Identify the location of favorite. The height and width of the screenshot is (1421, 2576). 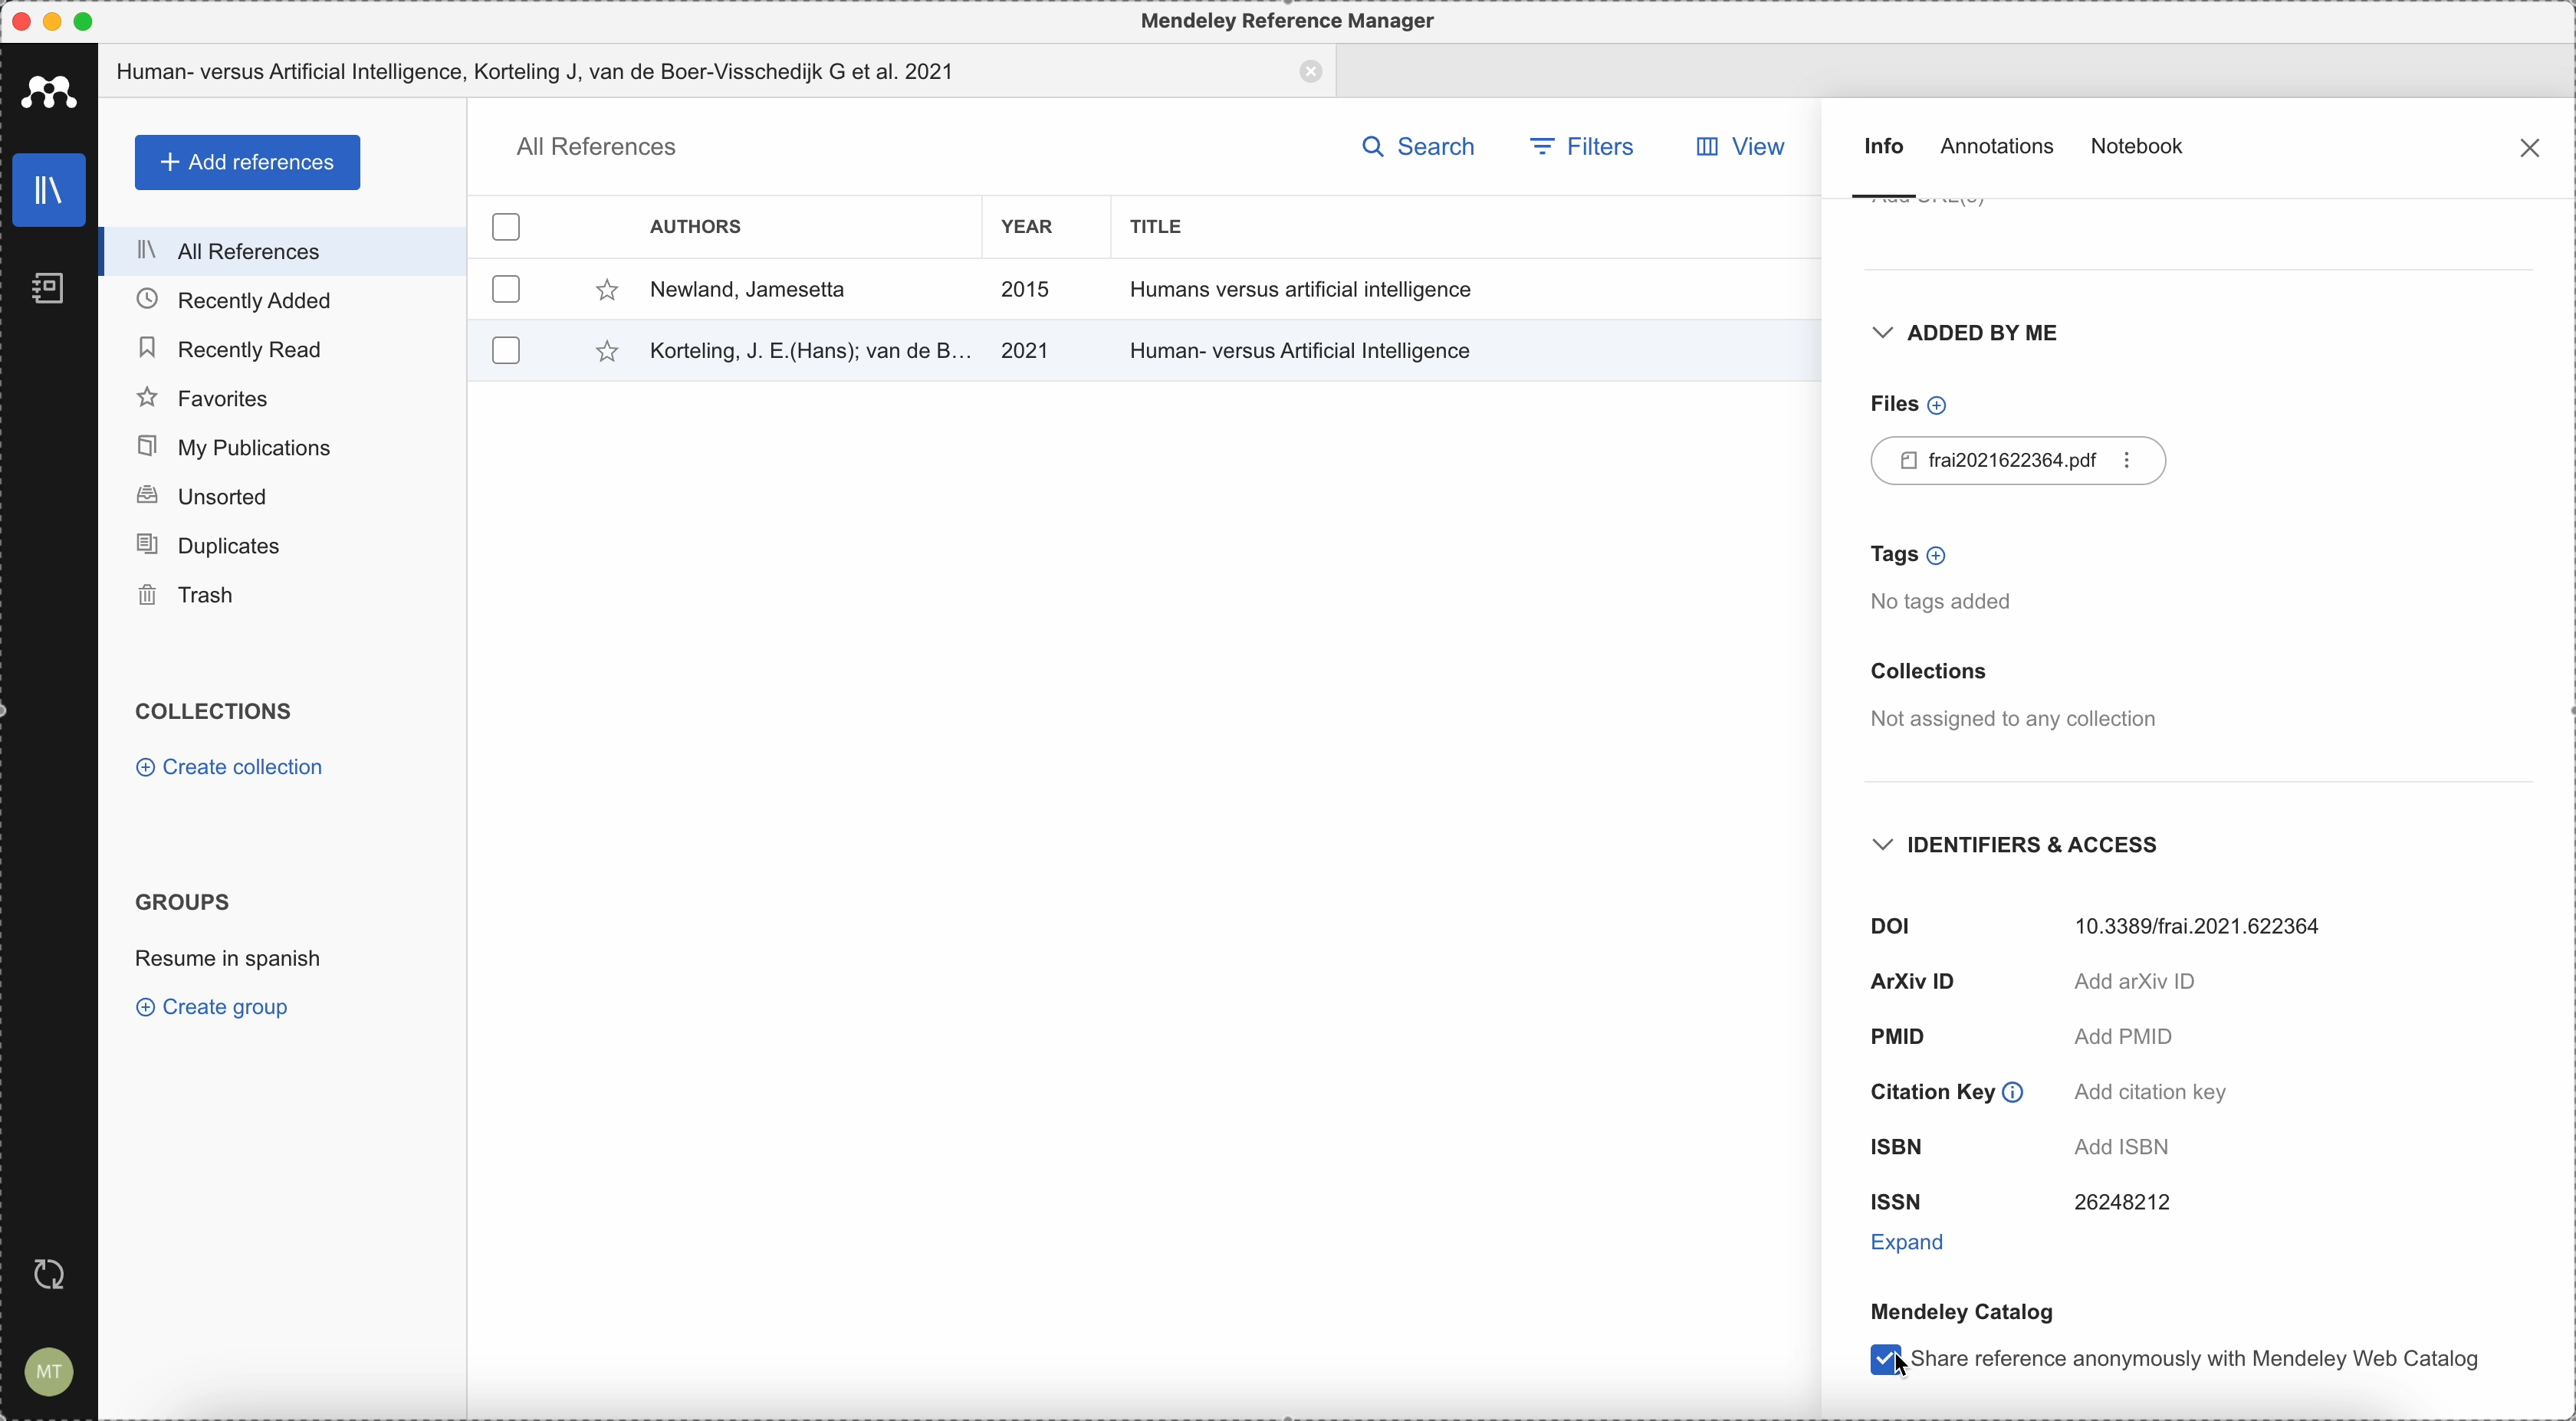
(602, 290).